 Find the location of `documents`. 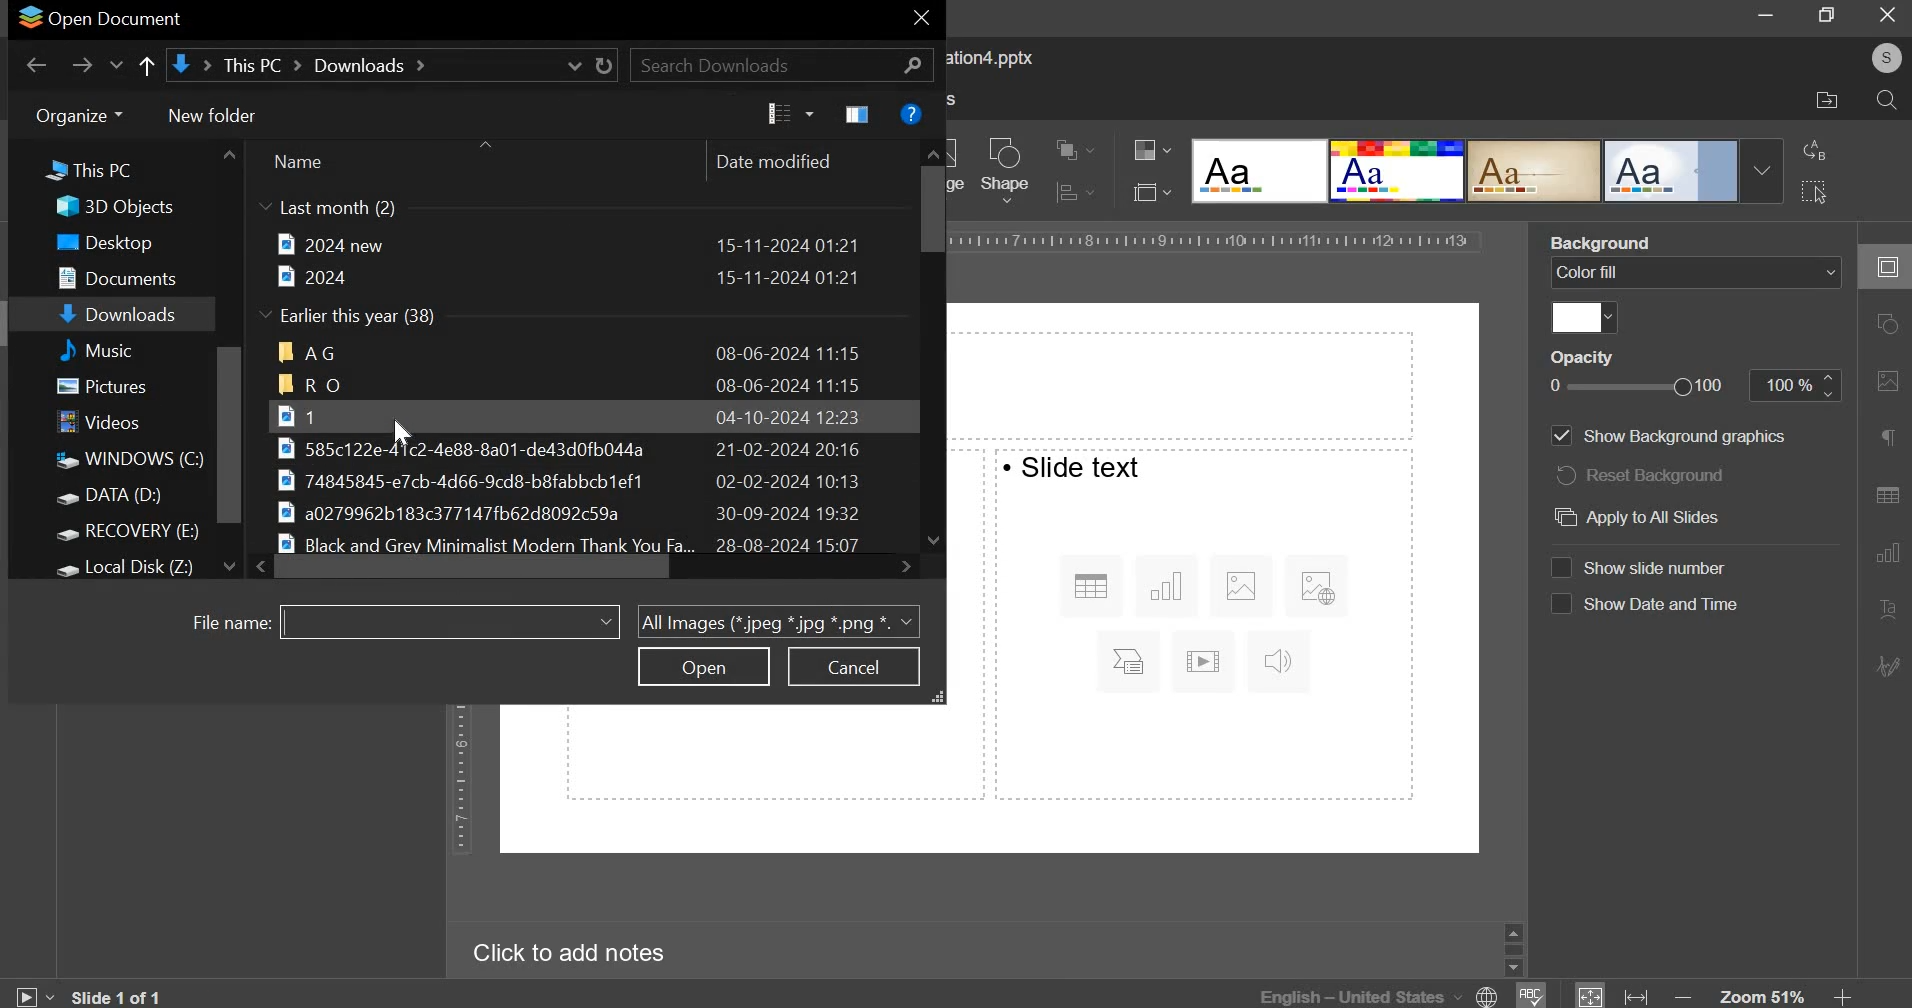

documents is located at coordinates (126, 275).